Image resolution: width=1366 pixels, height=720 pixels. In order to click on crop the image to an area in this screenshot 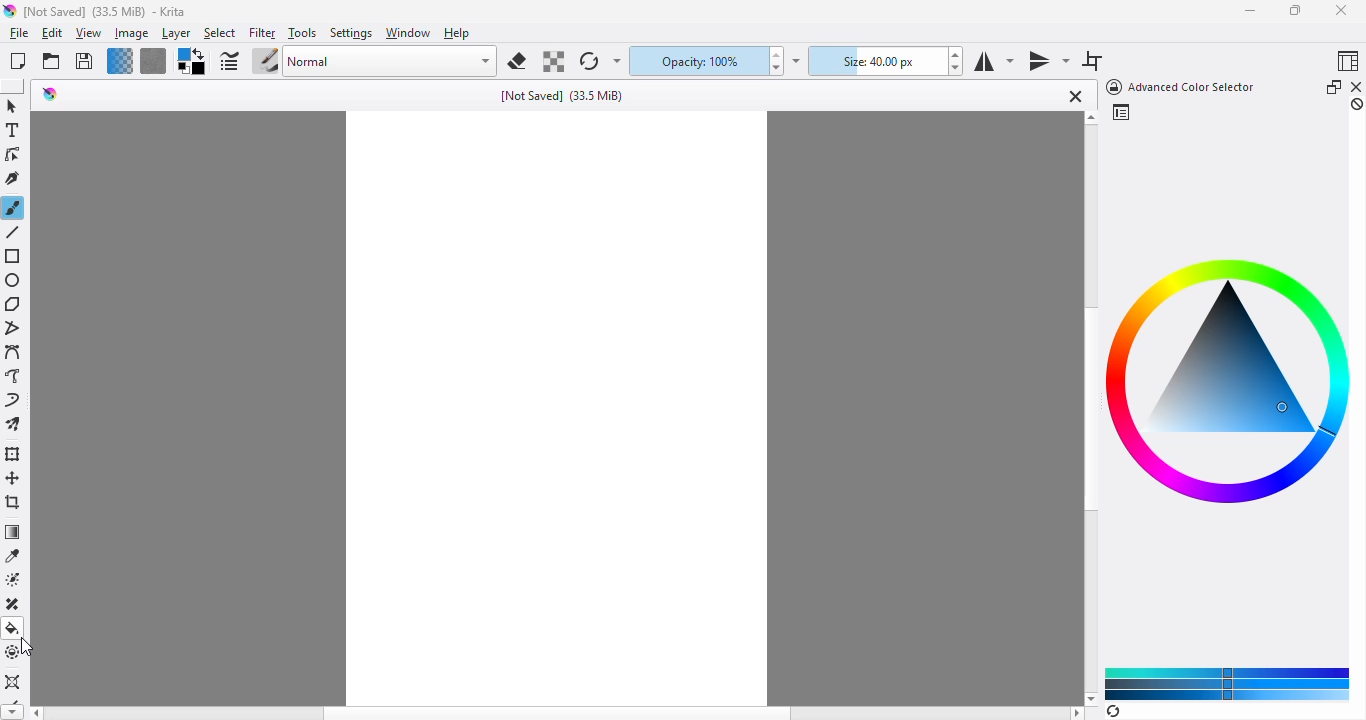, I will do `click(14, 501)`.